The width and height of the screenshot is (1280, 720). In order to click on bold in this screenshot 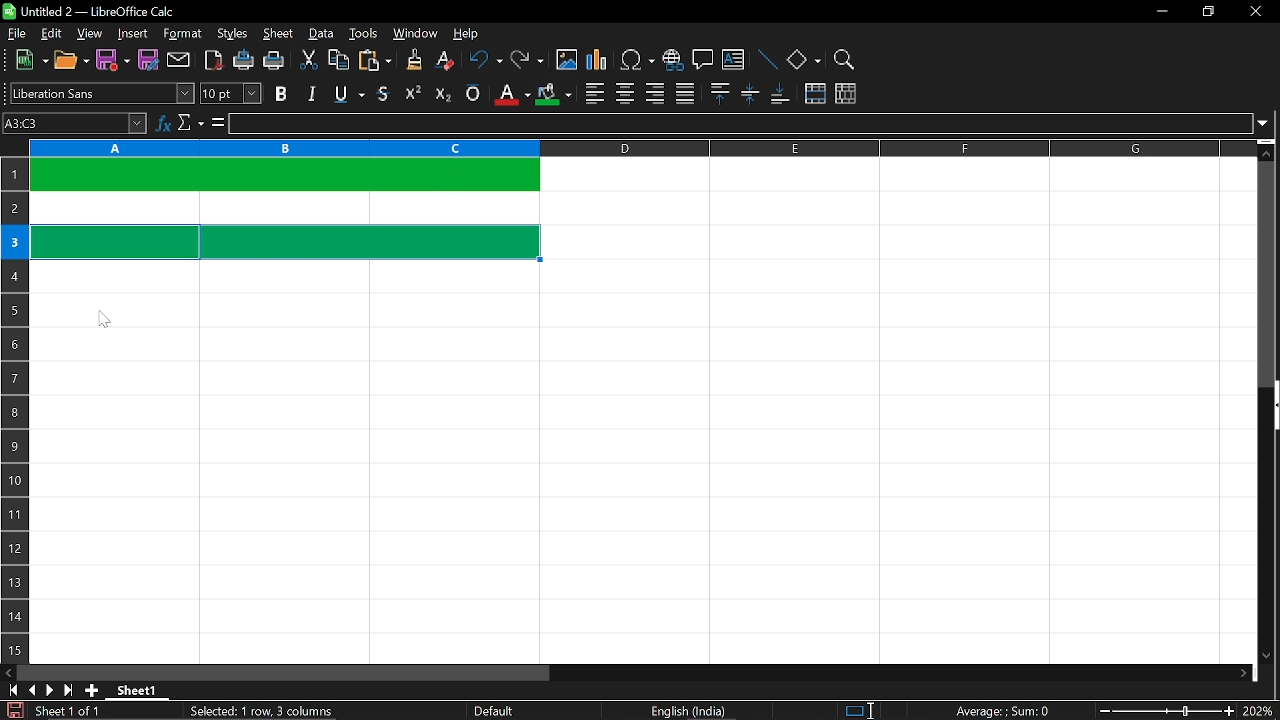, I will do `click(281, 94)`.